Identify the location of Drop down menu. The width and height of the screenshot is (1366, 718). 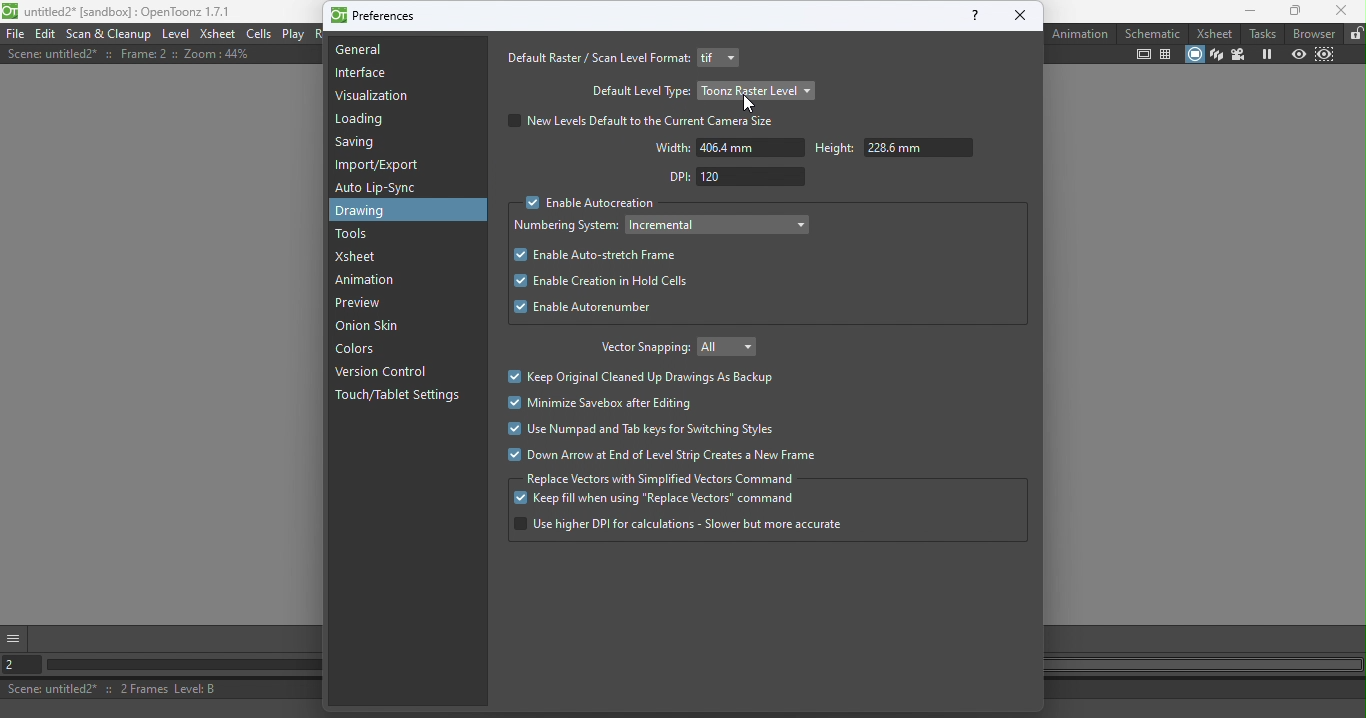
(719, 58).